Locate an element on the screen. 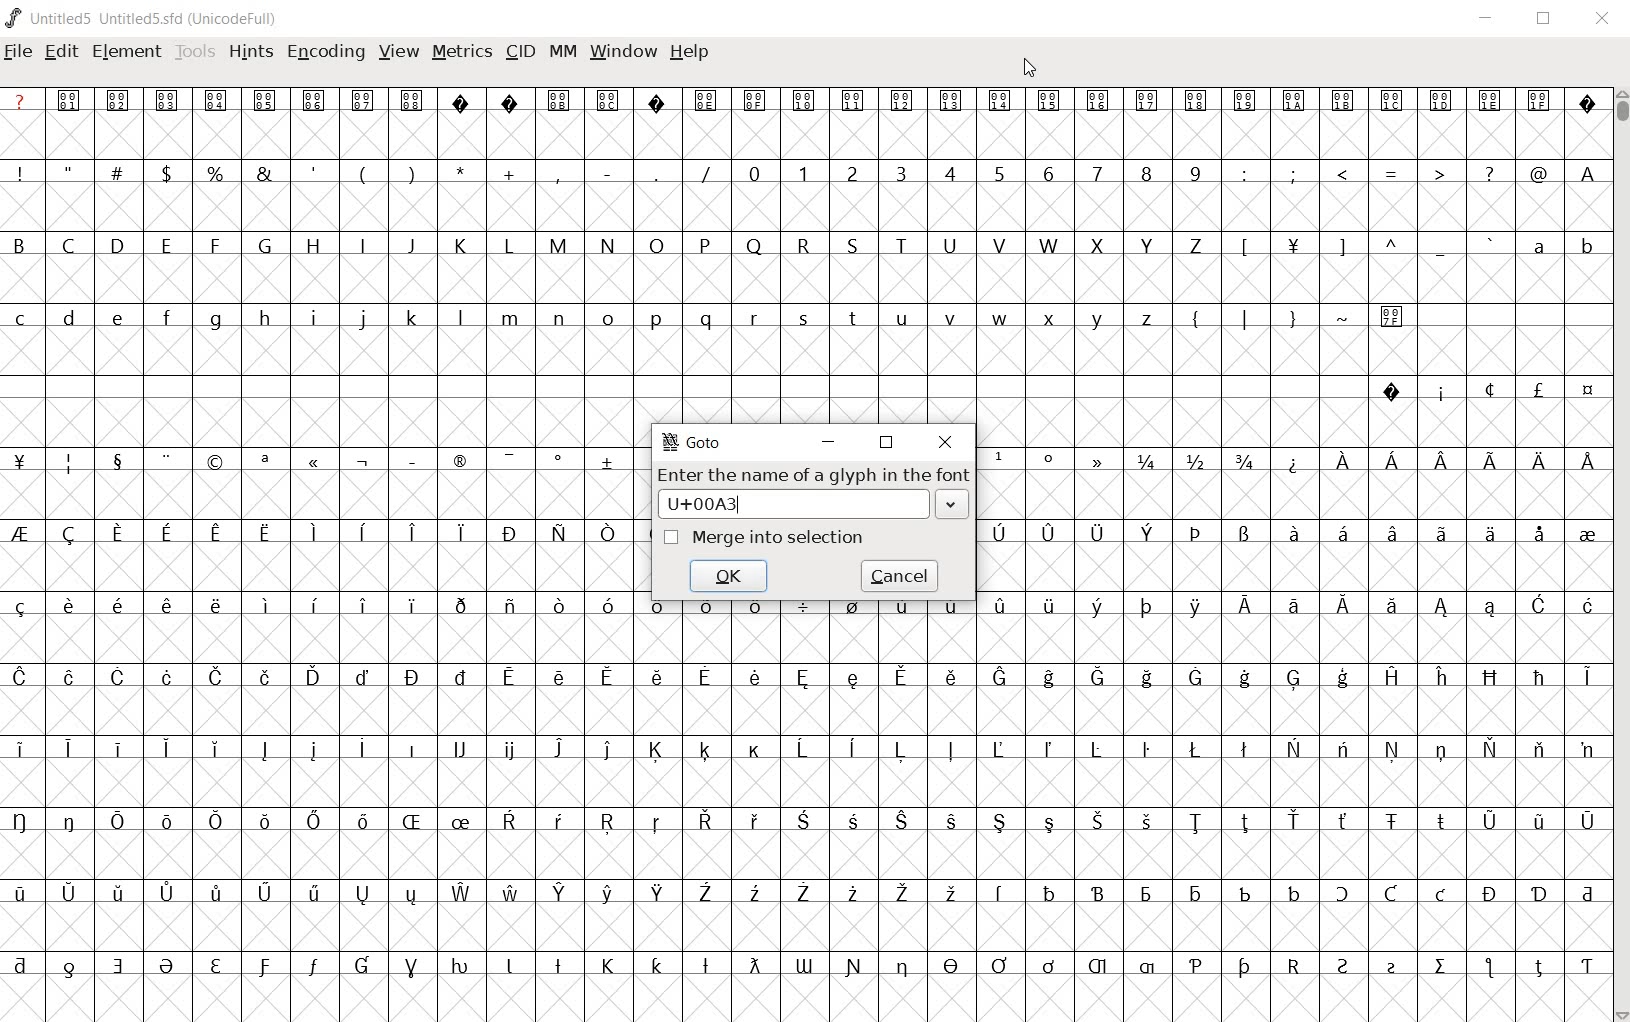 The image size is (1630, 1022). Symbol is located at coordinates (1245, 751).